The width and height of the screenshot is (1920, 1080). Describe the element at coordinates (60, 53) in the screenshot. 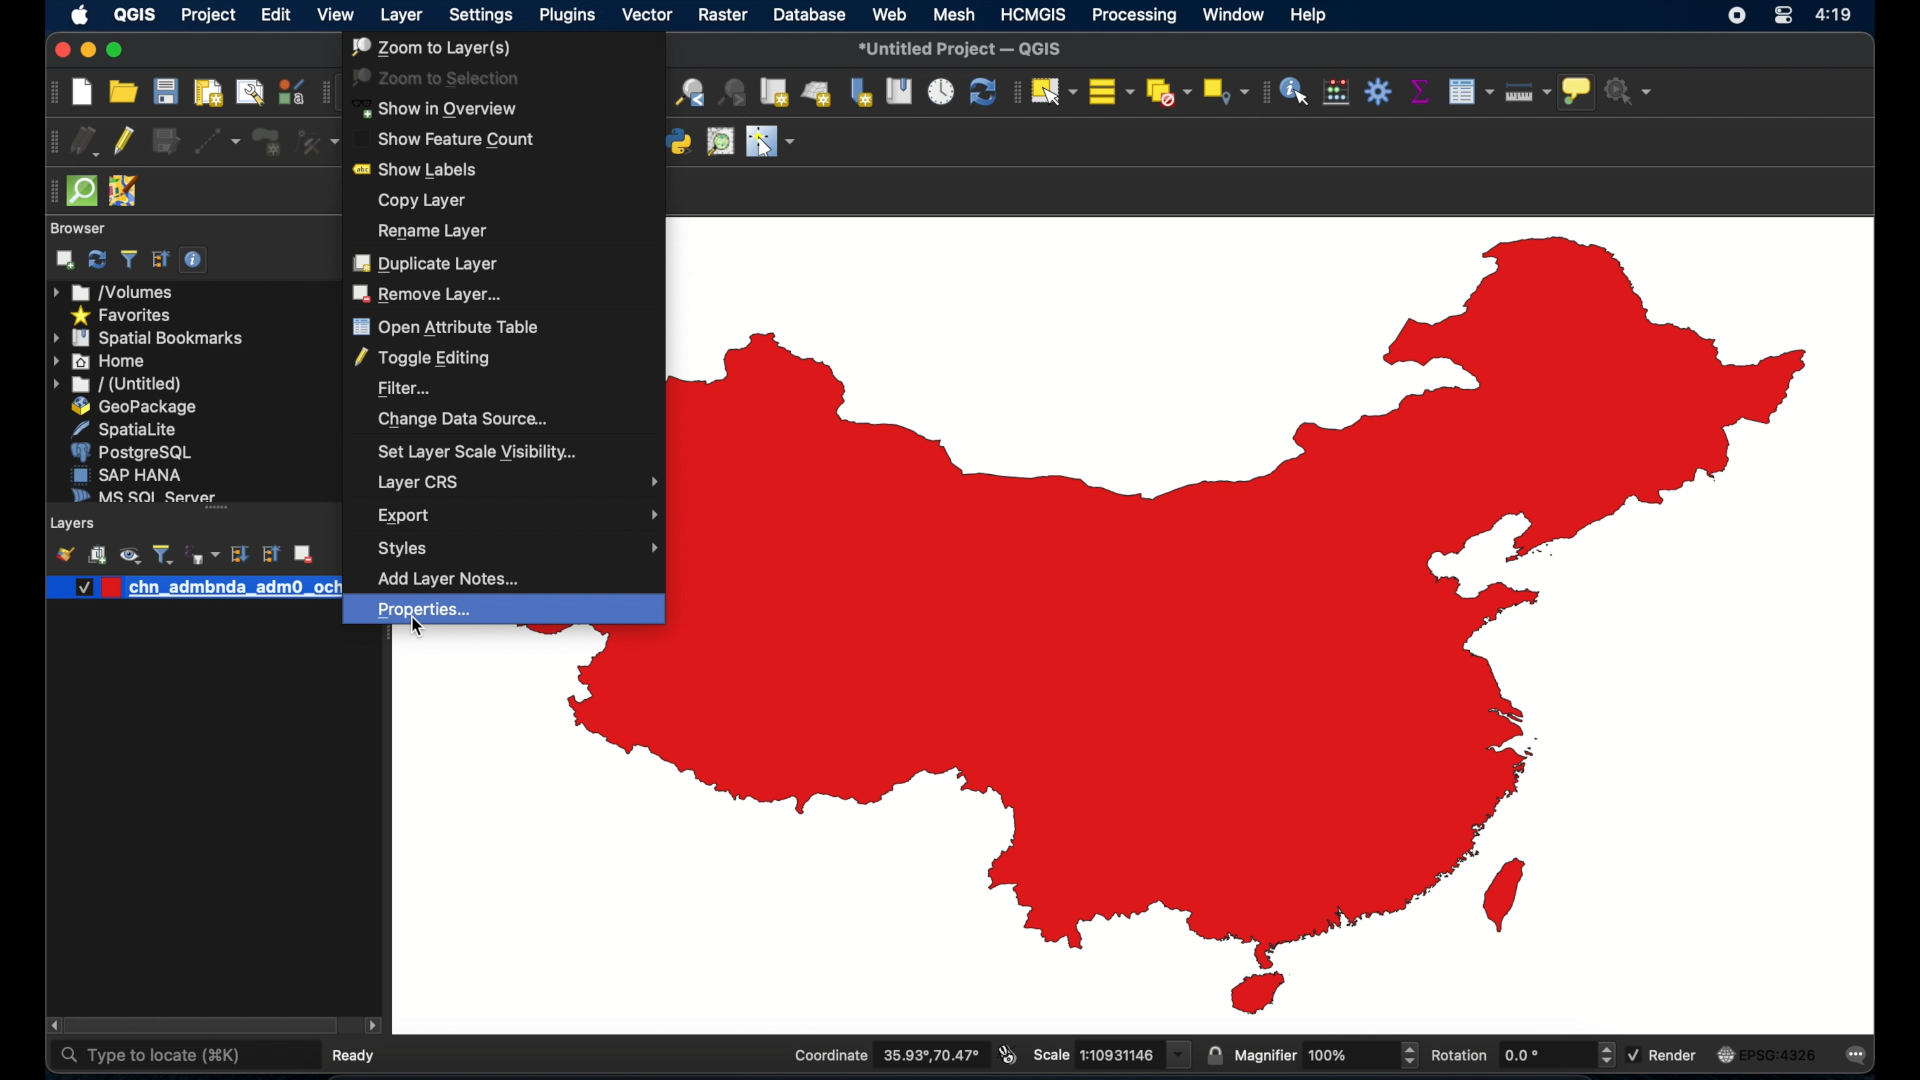

I see `close` at that location.